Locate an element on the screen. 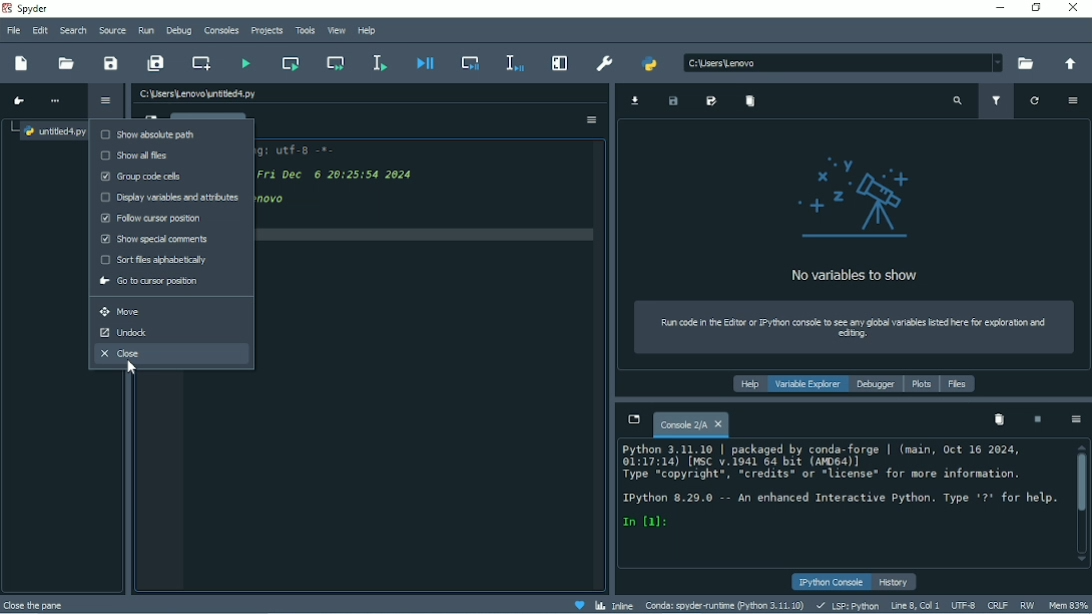 The image size is (1092, 614). Run code in the editor or IPython console to see any global variables listed here for exploration and editing is located at coordinates (852, 330).